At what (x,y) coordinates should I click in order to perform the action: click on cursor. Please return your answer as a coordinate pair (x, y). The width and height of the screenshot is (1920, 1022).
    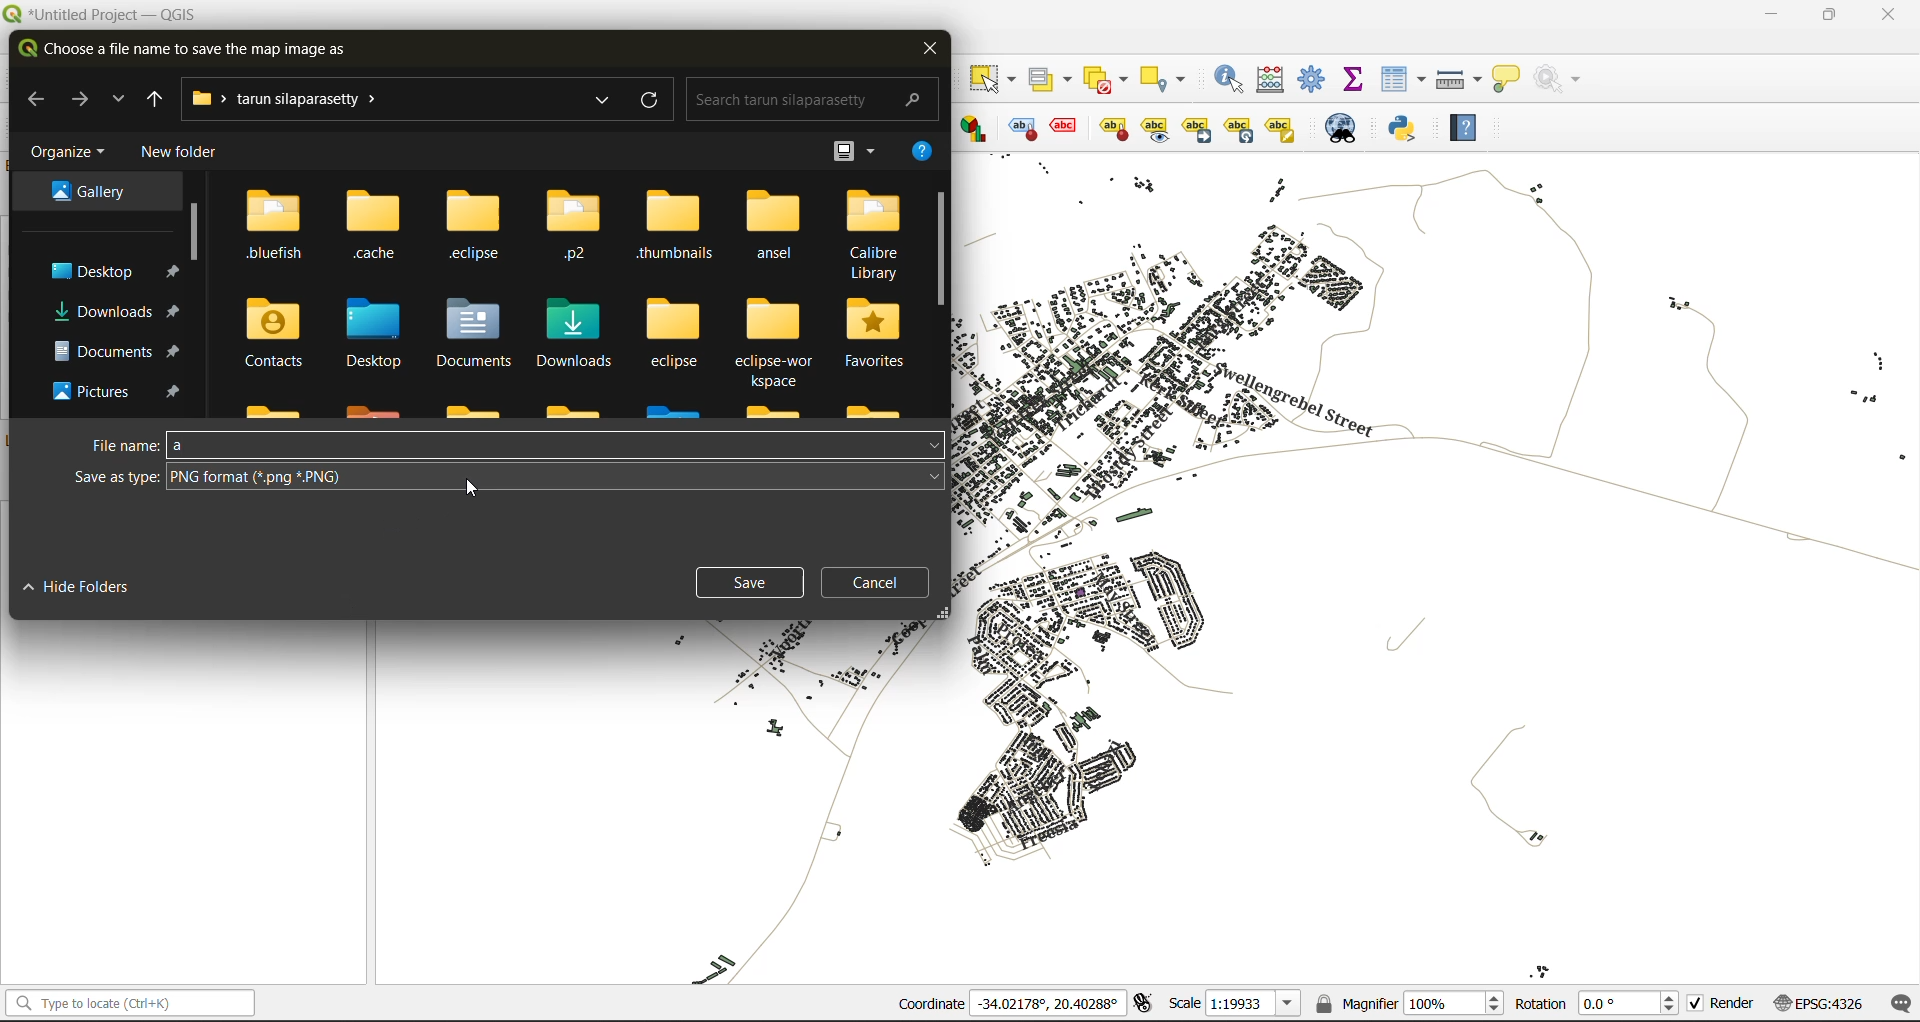
    Looking at the image, I should click on (478, 496).